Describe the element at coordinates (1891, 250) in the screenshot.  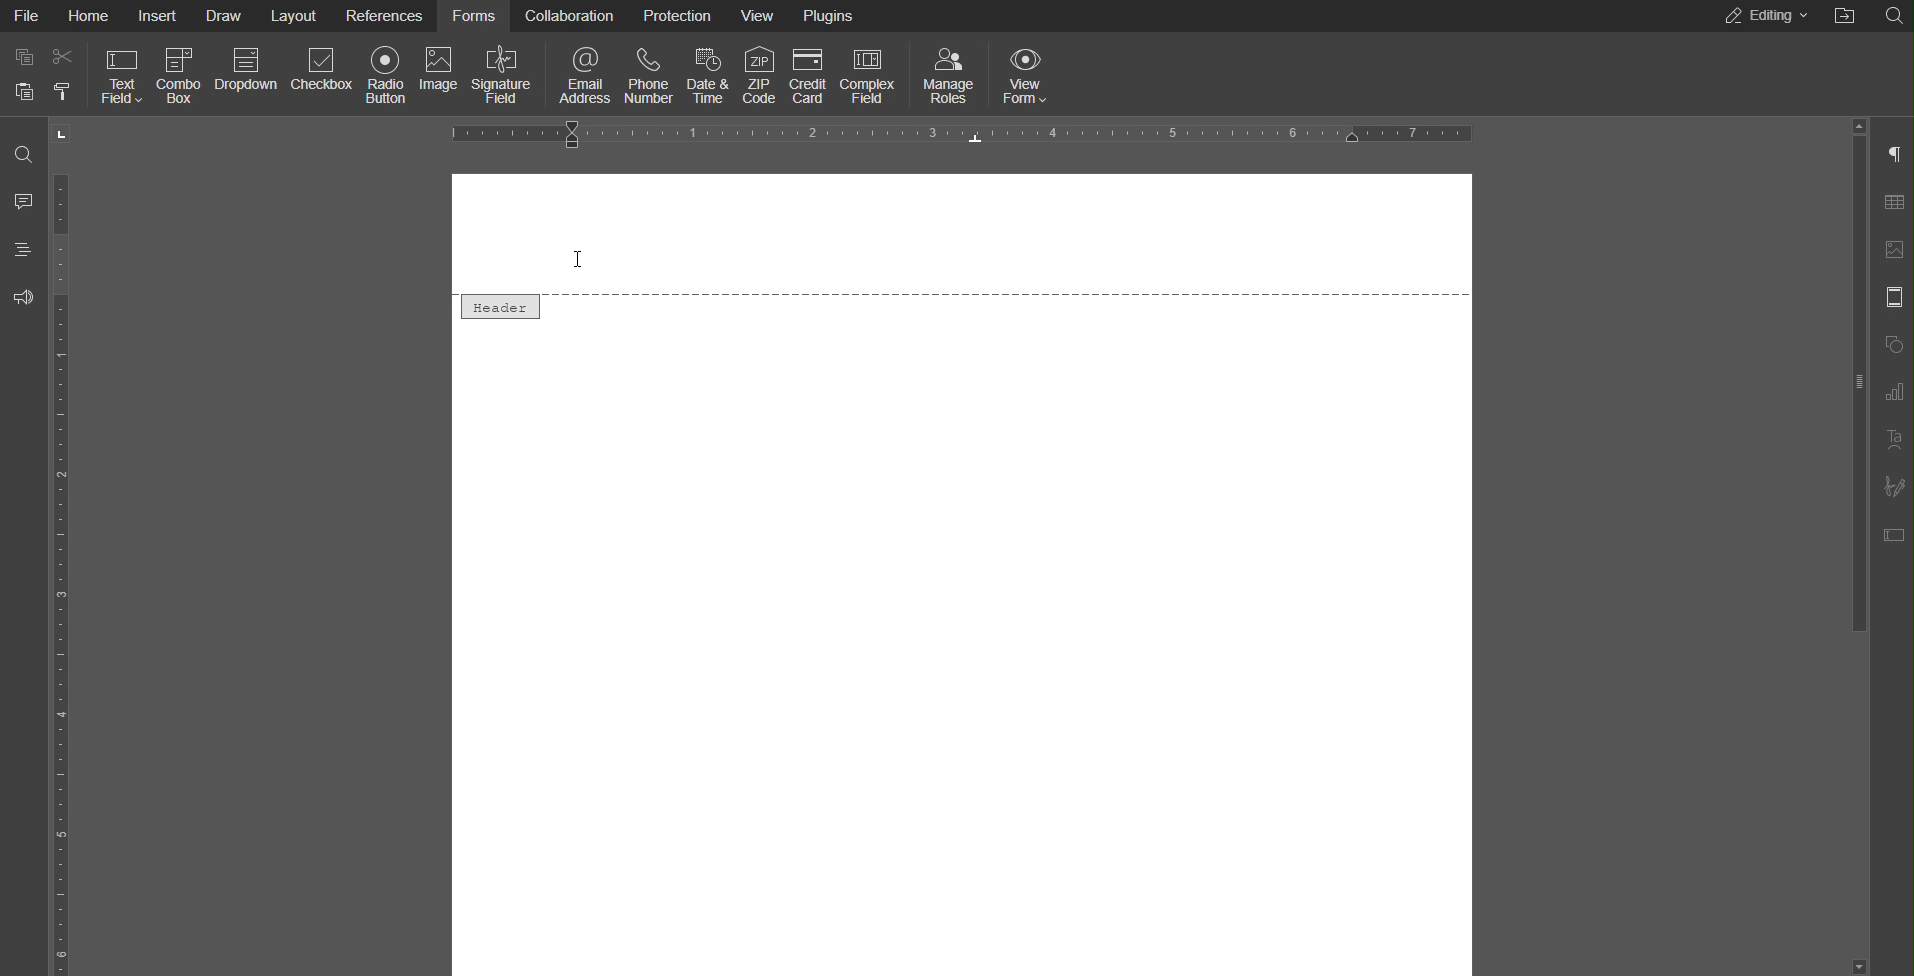
I see `Image Settings` at that location.